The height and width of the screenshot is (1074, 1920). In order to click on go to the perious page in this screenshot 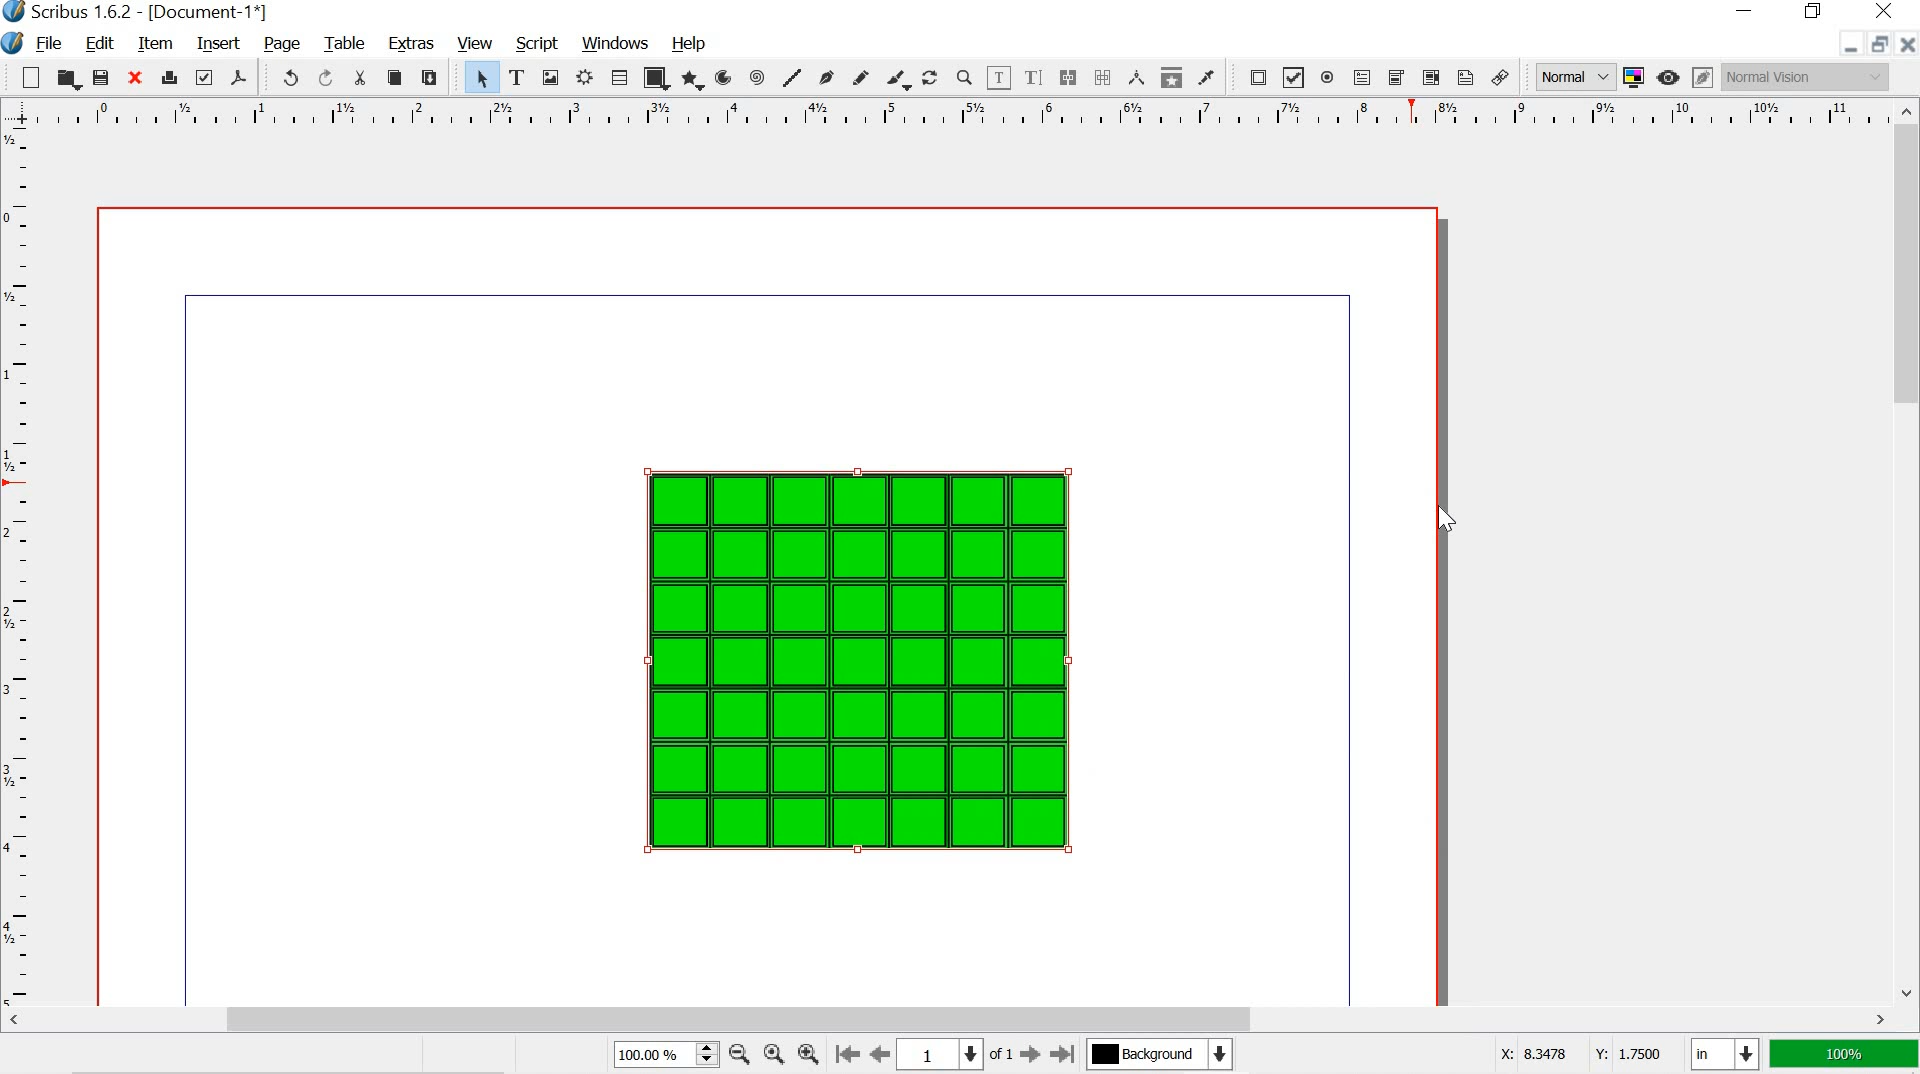, I will do `click(882, 1053)`.